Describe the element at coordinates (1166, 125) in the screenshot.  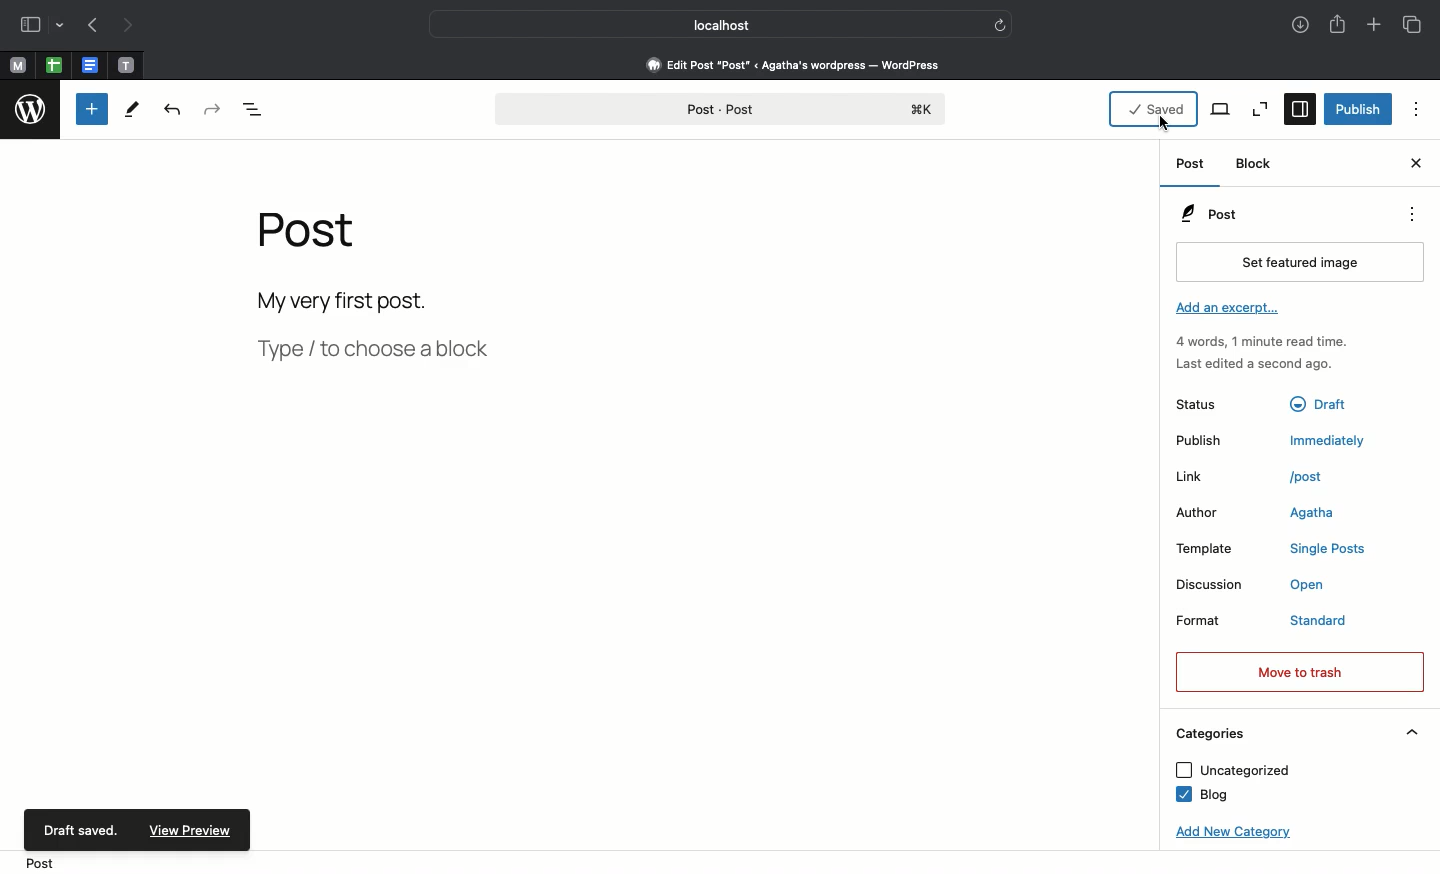
I see `cursor` at that location.